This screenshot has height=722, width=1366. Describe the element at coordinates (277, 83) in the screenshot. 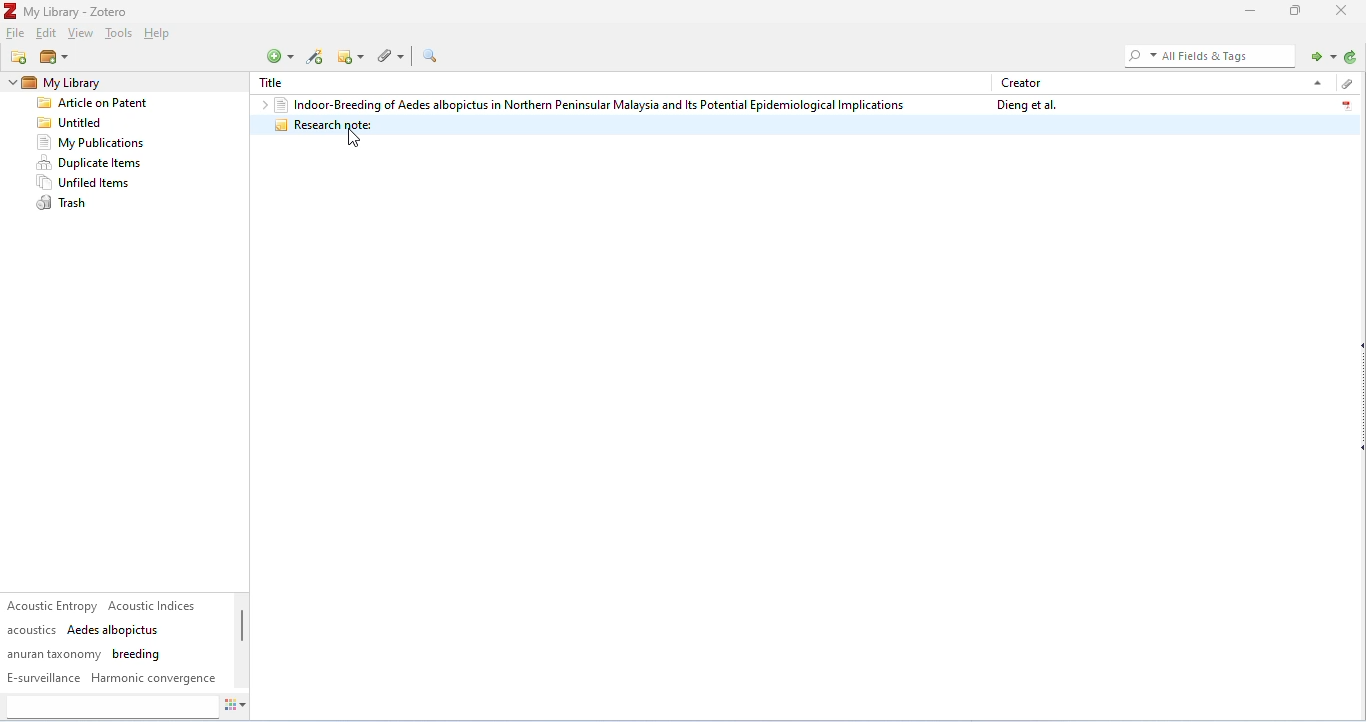

I see `title` at that location.